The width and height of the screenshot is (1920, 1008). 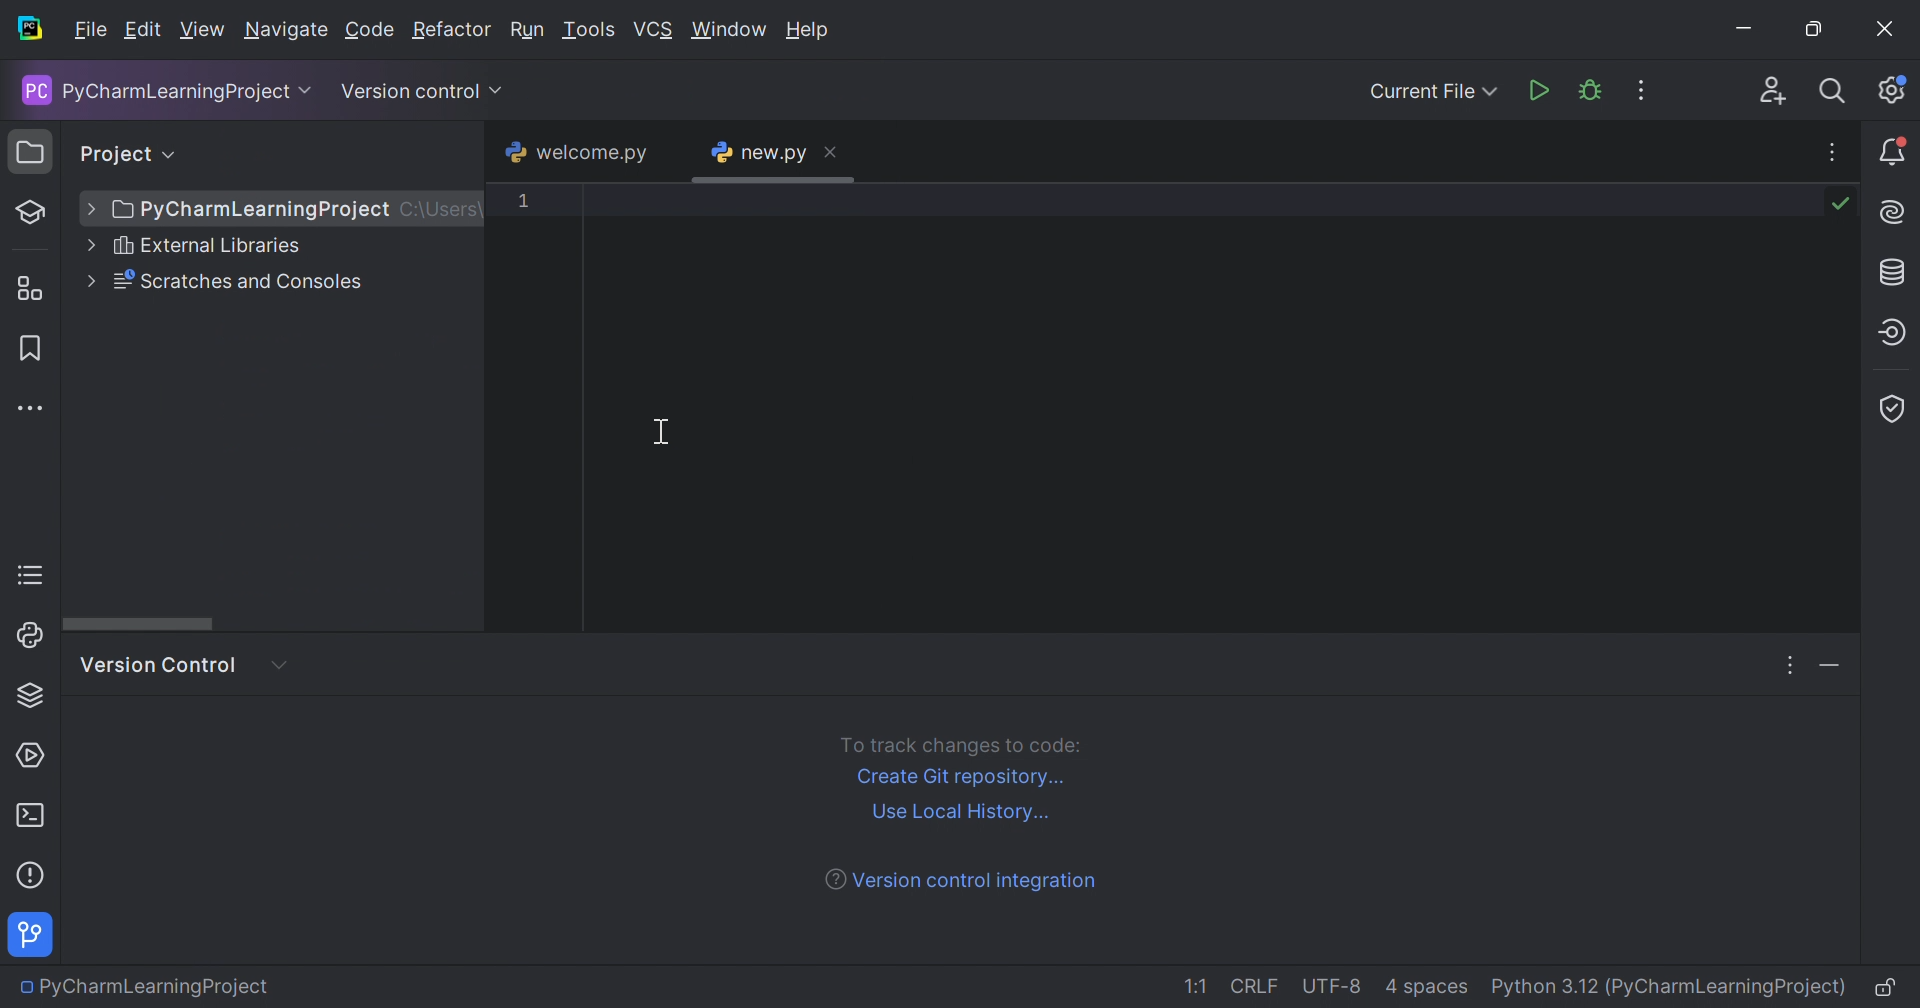 What do you see at coordinates (1833, 94) in the screenshot?
I see `Search everywhere` at bounding box center [1833, 94].